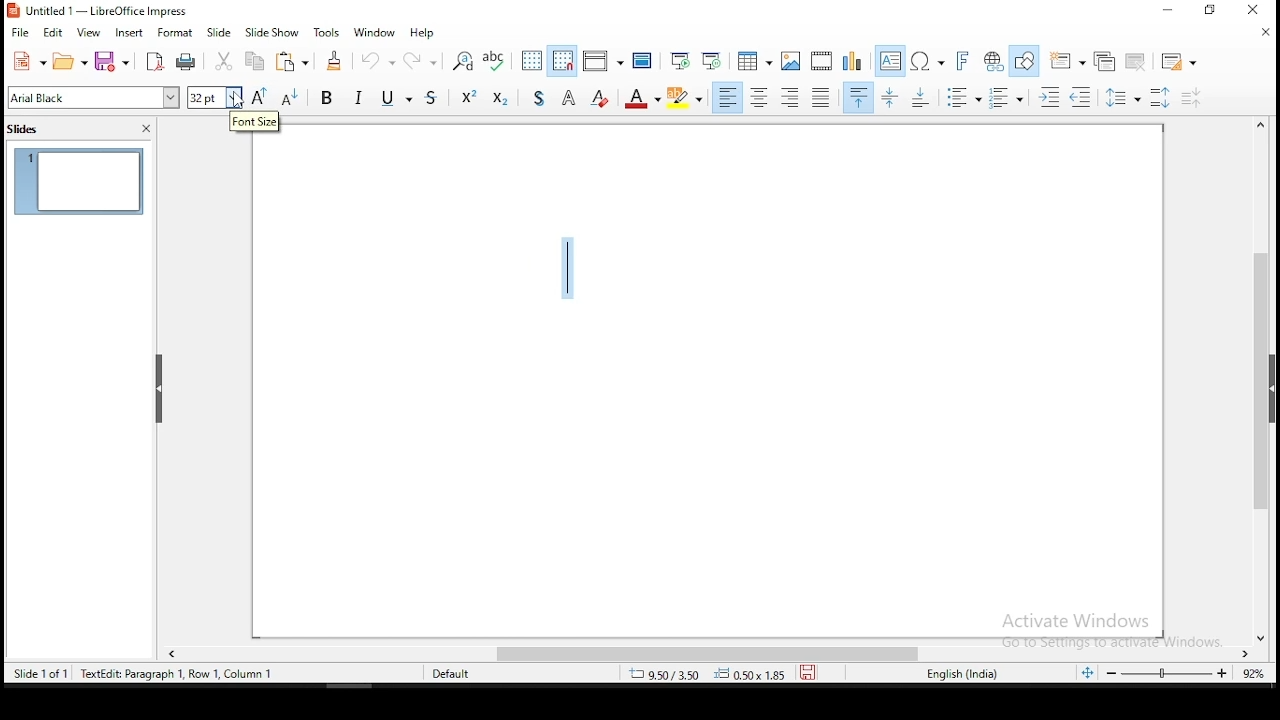 The image size is (1280, 720). I want to click on Decrease Indent, so click(1080, 98).